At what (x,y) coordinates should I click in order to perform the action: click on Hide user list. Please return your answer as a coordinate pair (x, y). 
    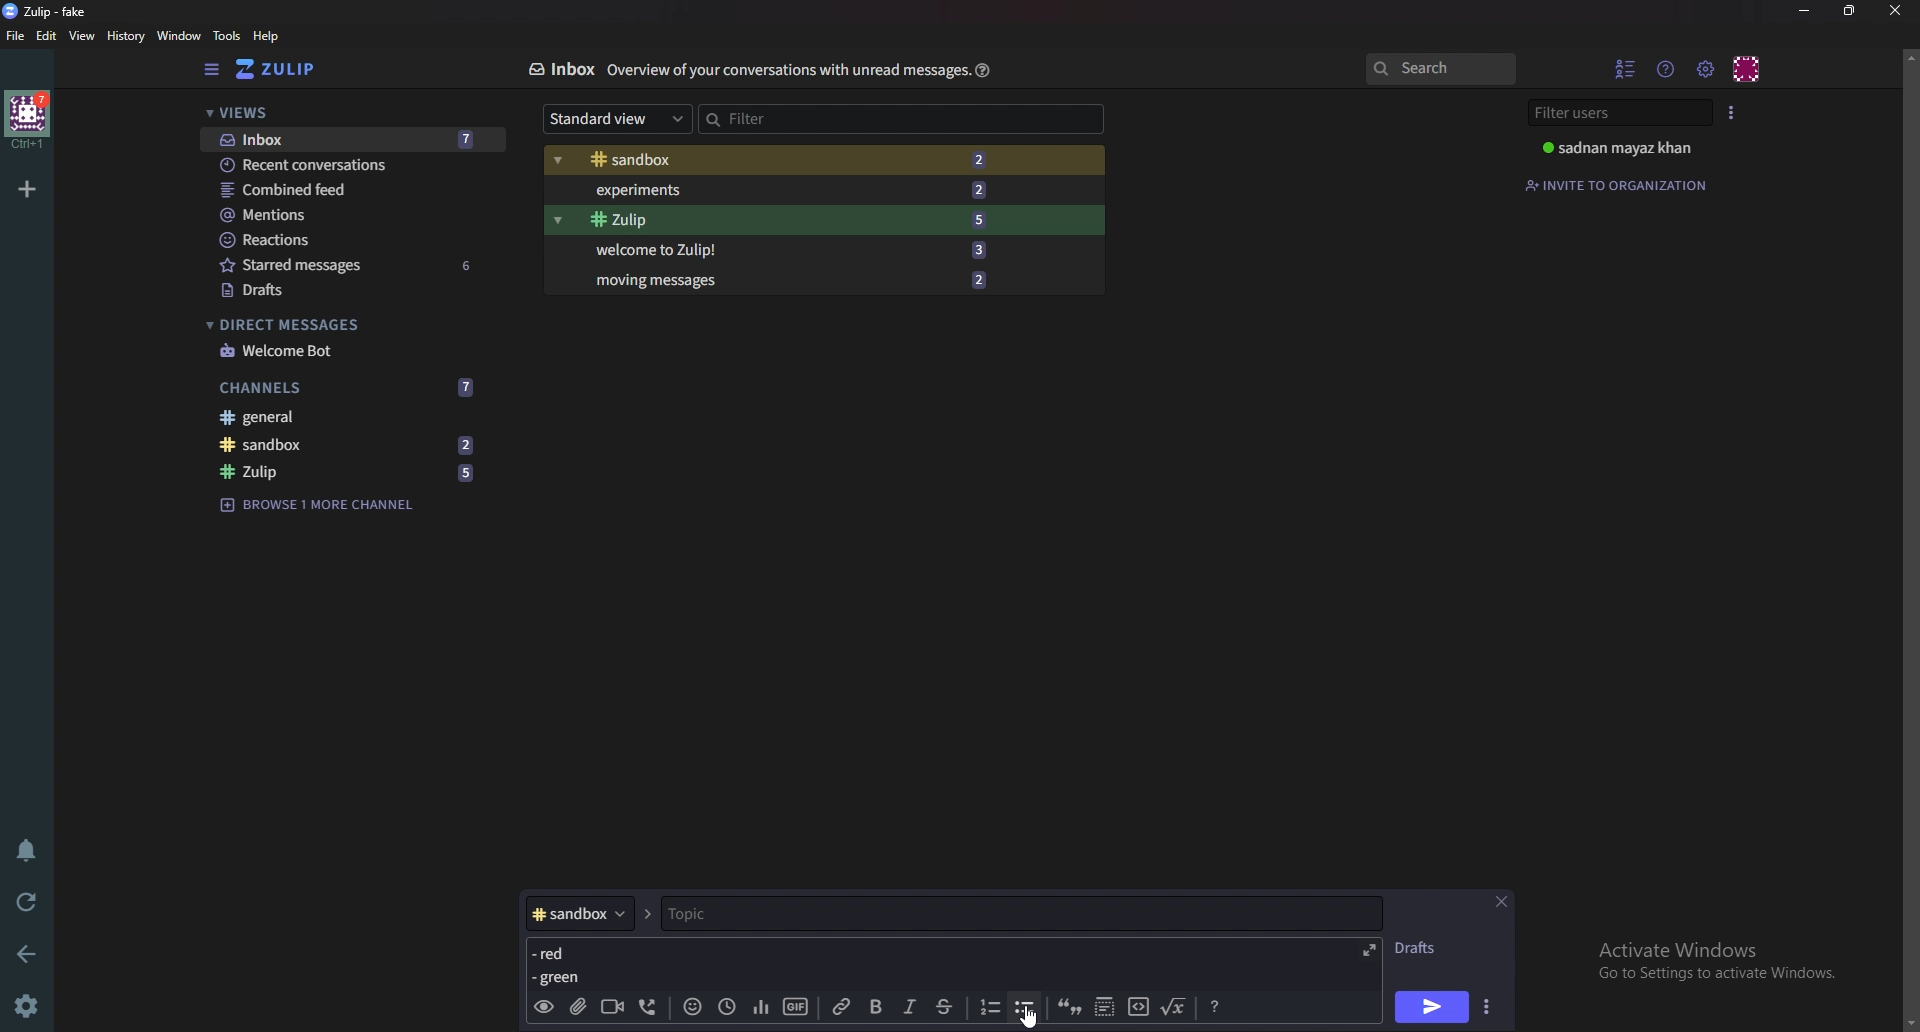
    Looking at the image, I should click on (1626, 68).